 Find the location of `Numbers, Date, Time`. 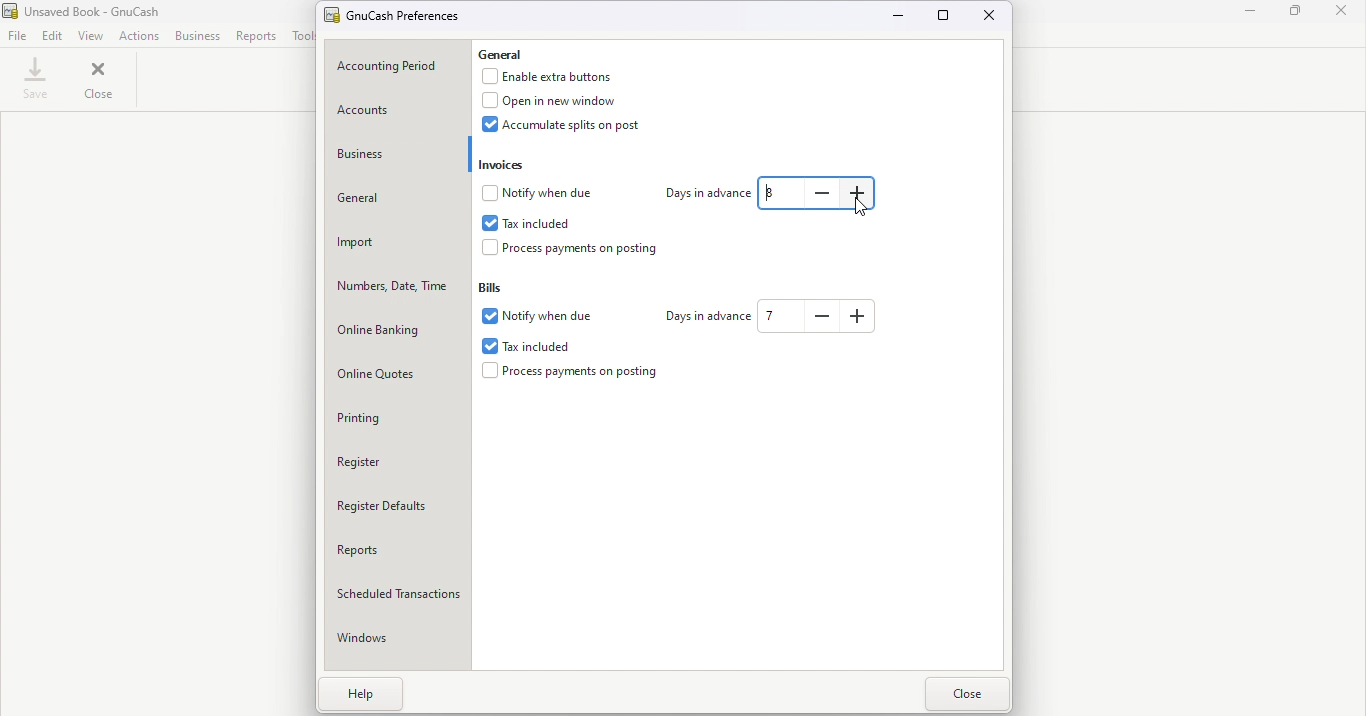

Numbers, Date, Time is located at coordinates (398, 288).